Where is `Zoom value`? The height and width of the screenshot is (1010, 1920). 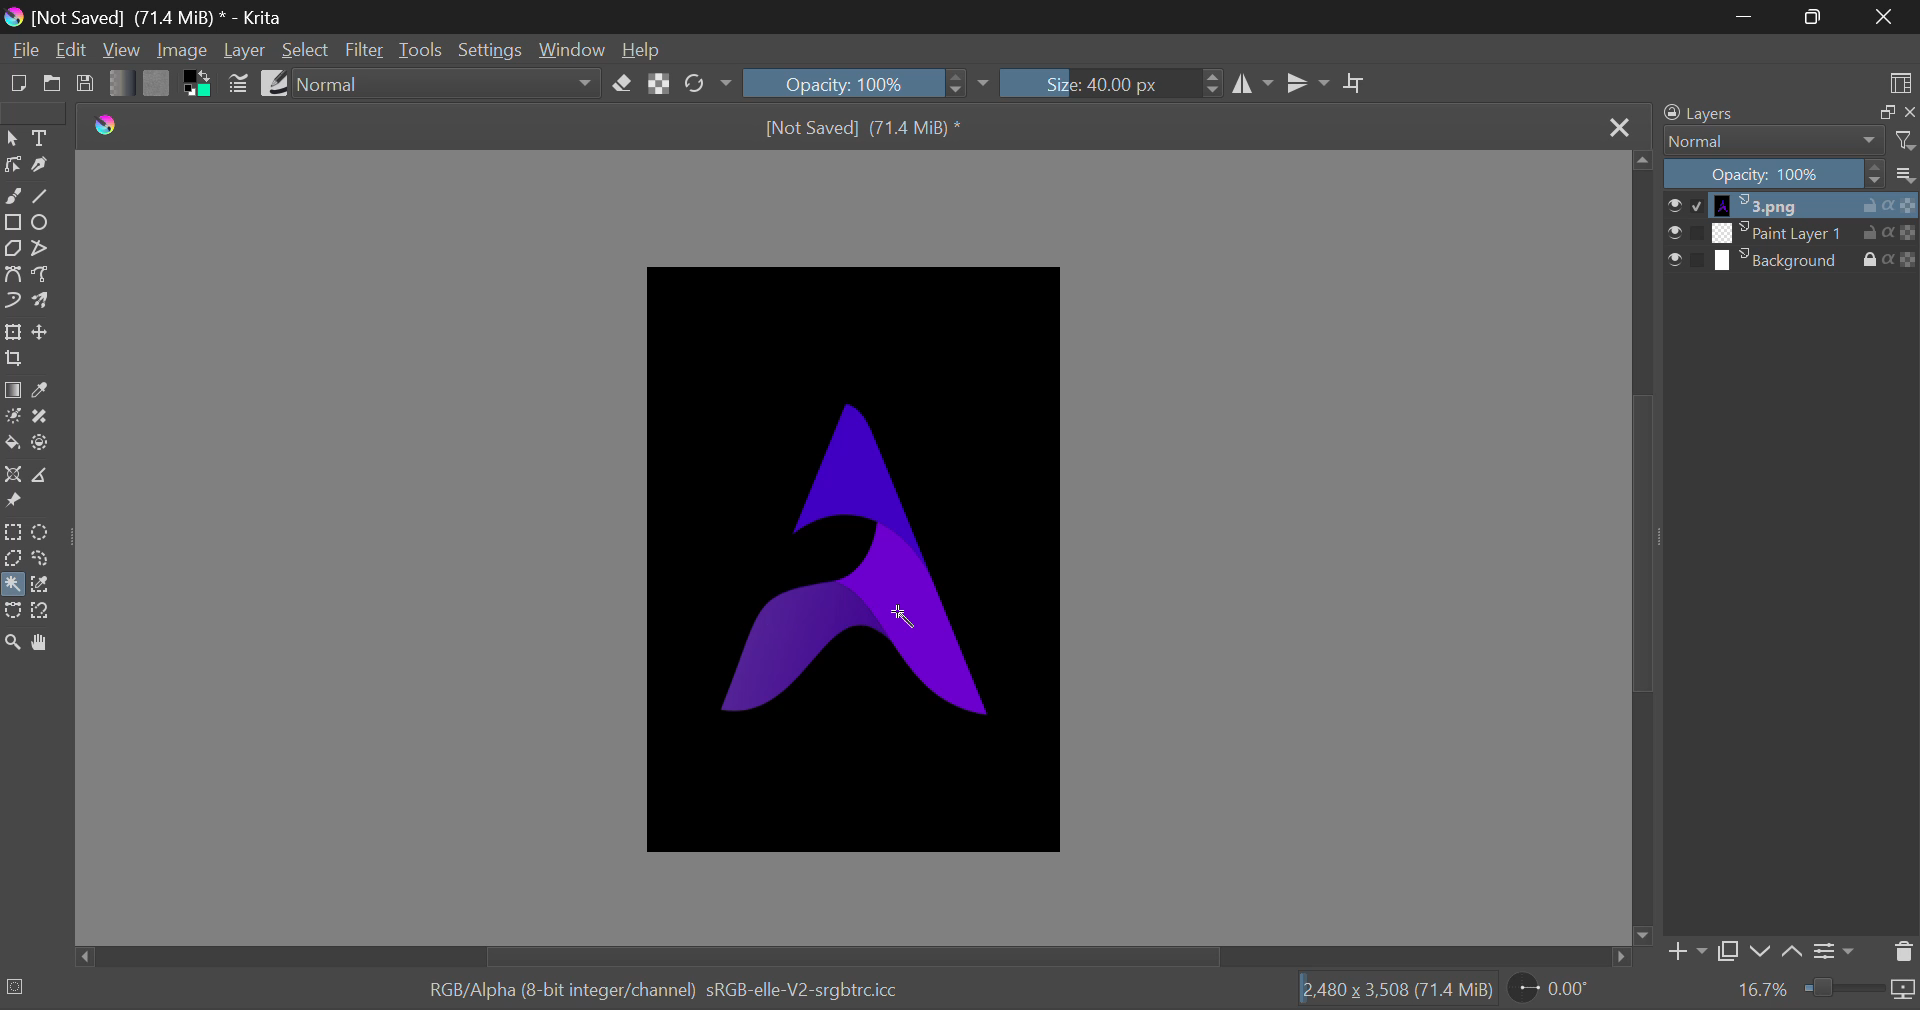
Zoom value is located at coordinates (1763, 989).